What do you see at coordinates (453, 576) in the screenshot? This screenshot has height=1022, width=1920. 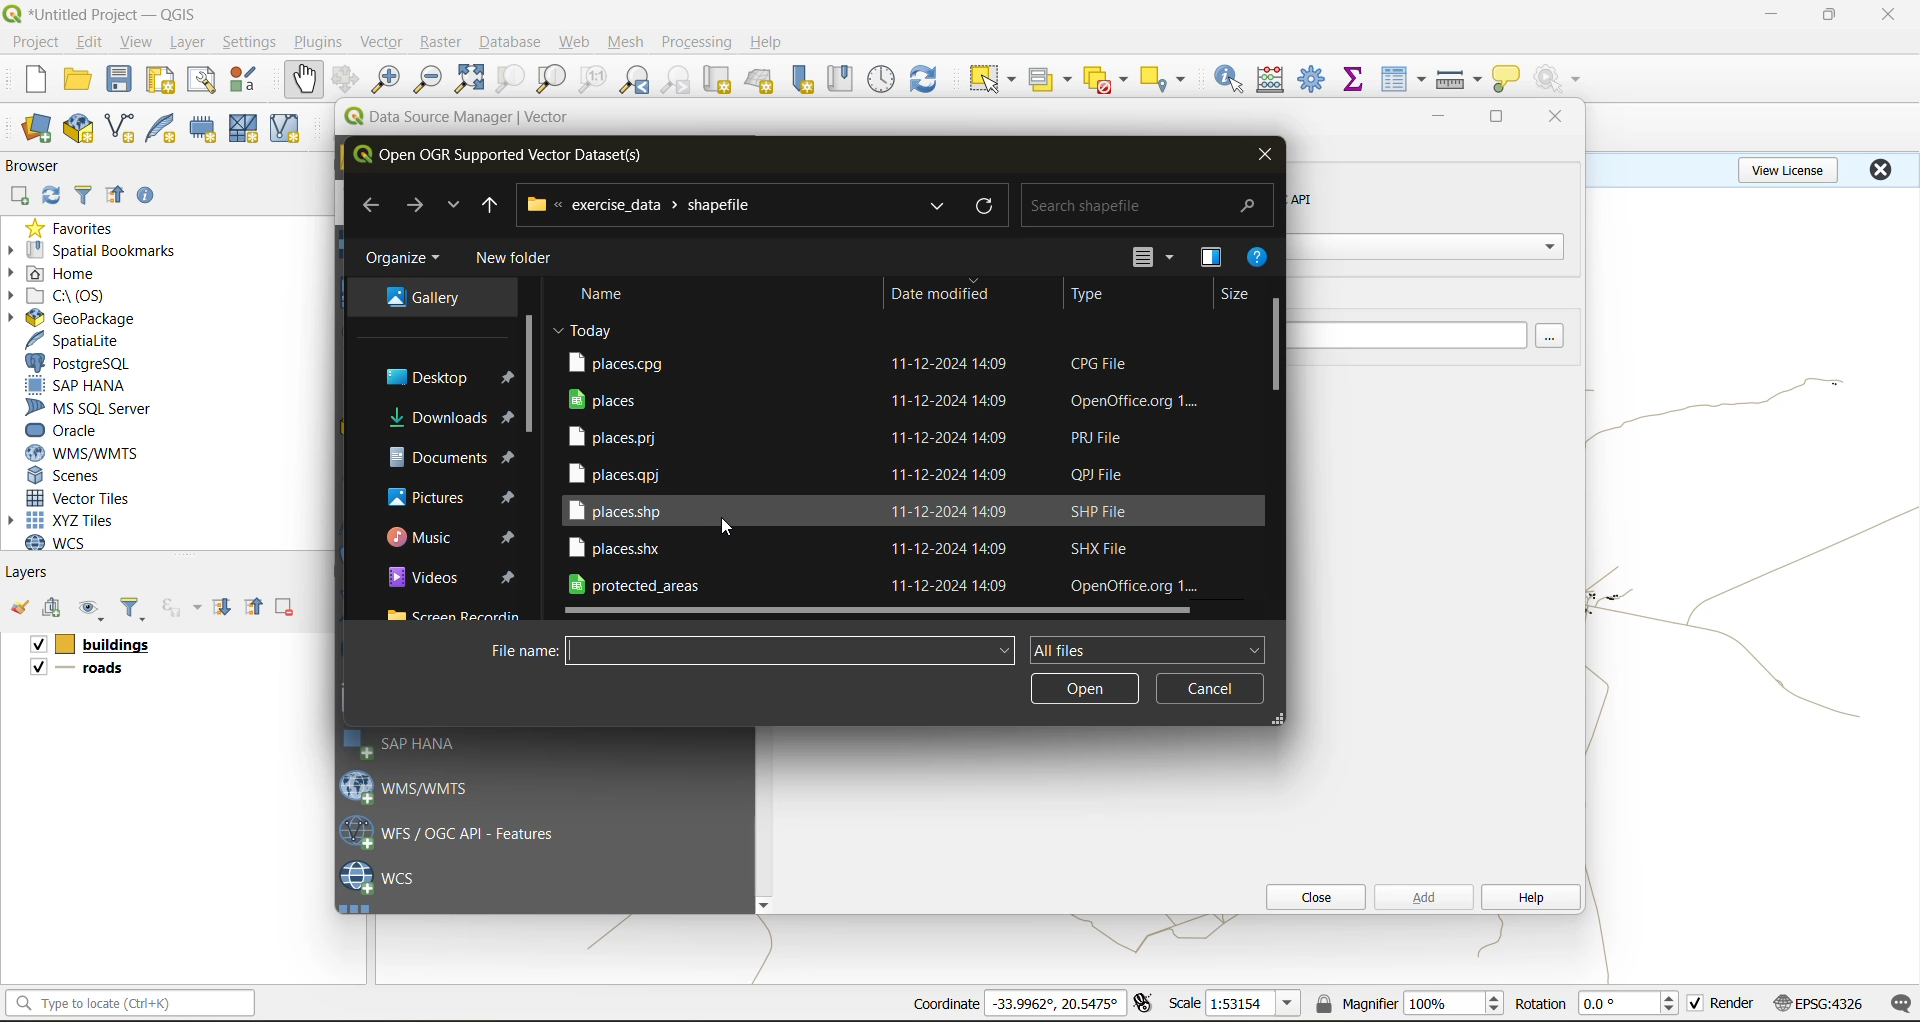 I see `folder explorer` at bounding box center [453, 576].